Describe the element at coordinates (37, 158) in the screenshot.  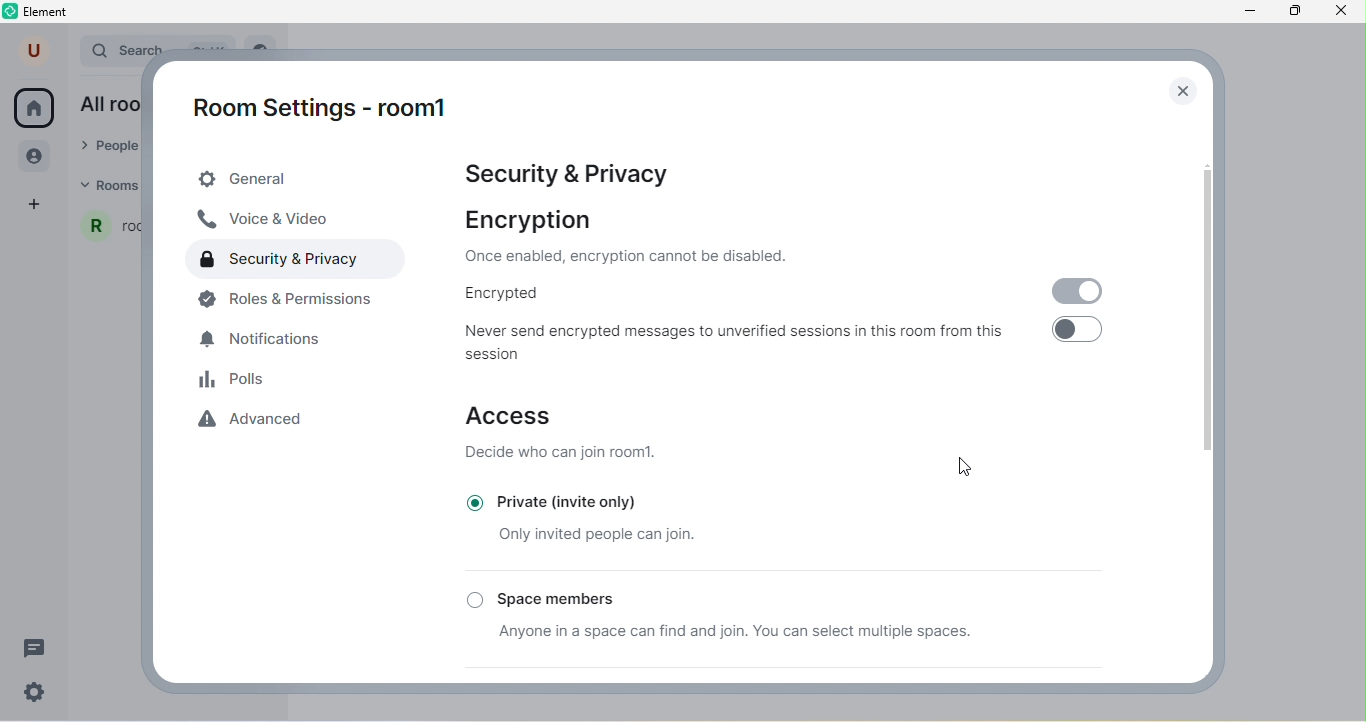
I see `people` at that location.